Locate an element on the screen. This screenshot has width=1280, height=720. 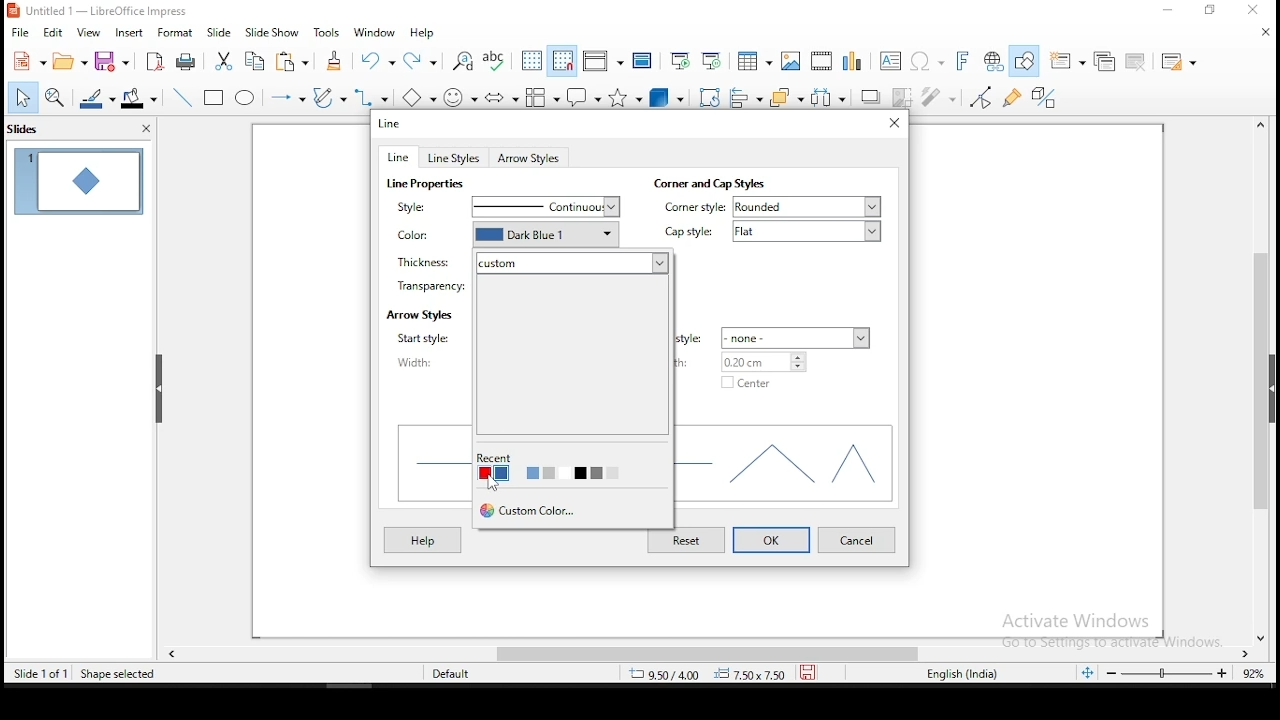
slide 1 of 1 is located at coordinates (41, 670).